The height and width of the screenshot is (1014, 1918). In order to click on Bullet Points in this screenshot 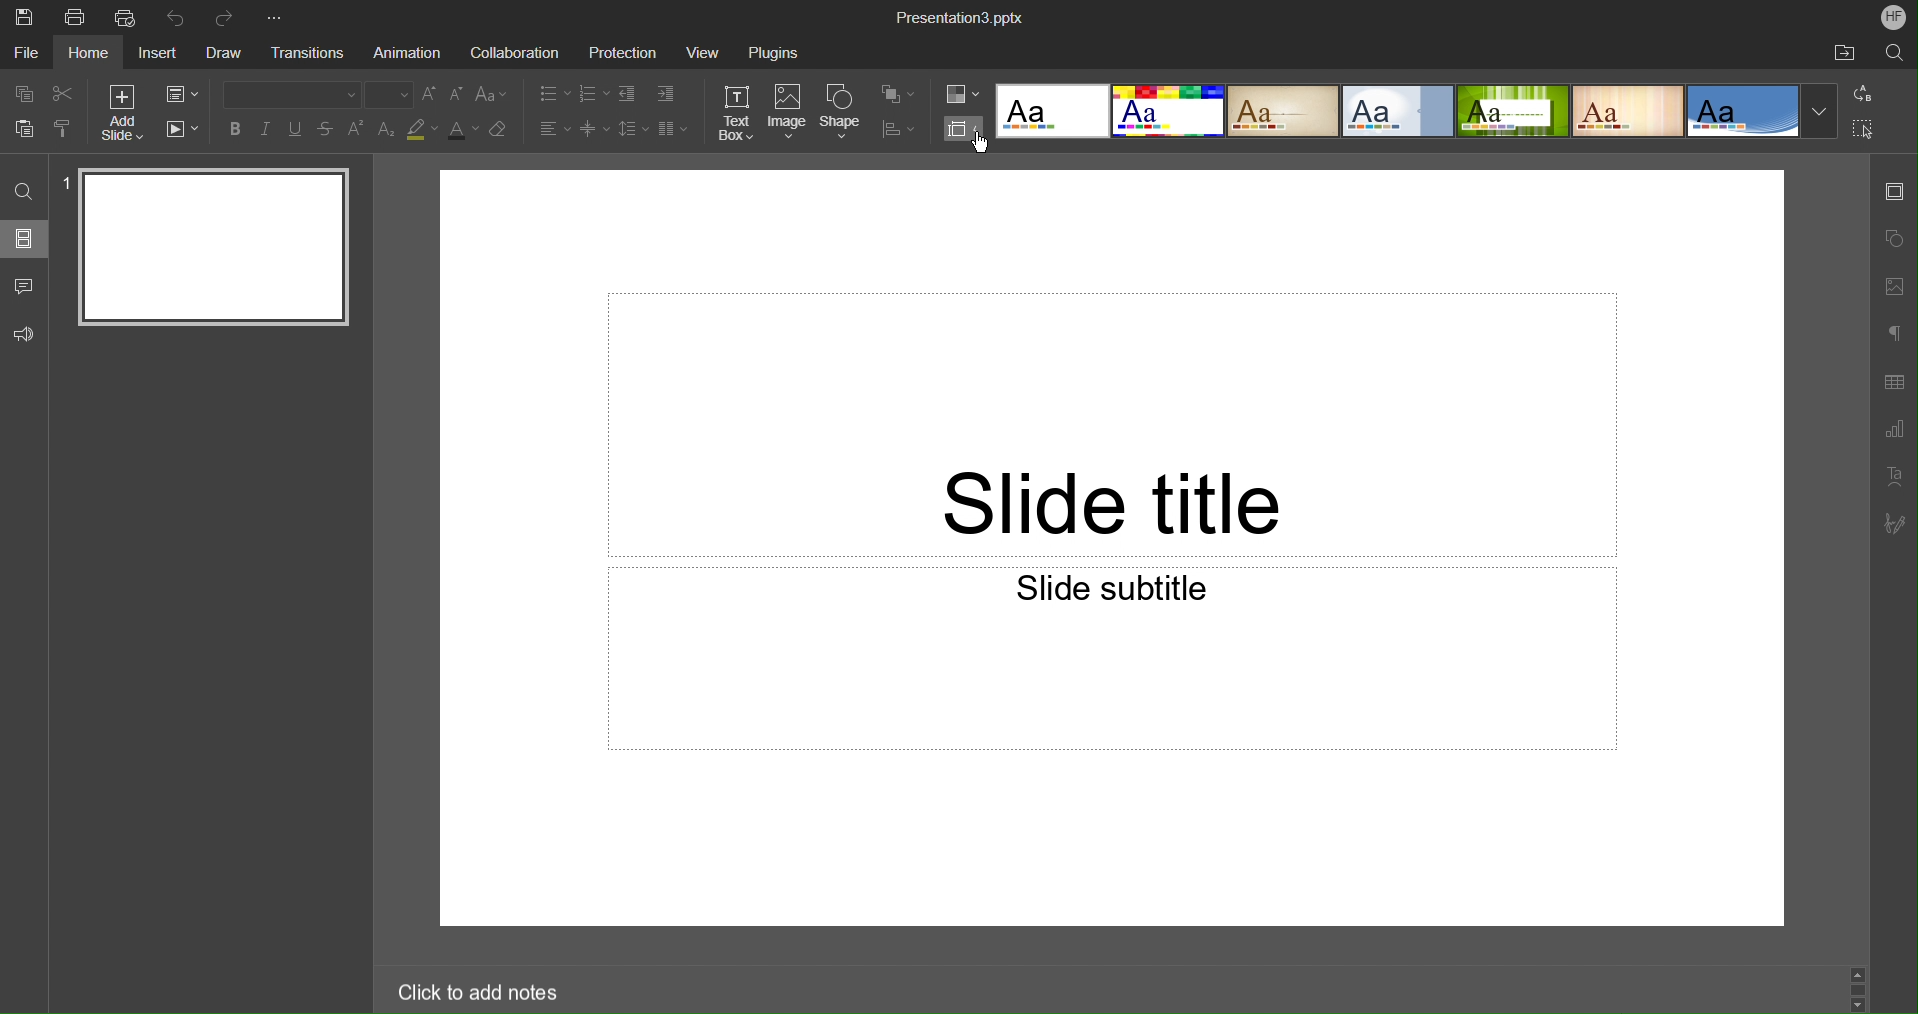, I will do `click(552, 93)`.